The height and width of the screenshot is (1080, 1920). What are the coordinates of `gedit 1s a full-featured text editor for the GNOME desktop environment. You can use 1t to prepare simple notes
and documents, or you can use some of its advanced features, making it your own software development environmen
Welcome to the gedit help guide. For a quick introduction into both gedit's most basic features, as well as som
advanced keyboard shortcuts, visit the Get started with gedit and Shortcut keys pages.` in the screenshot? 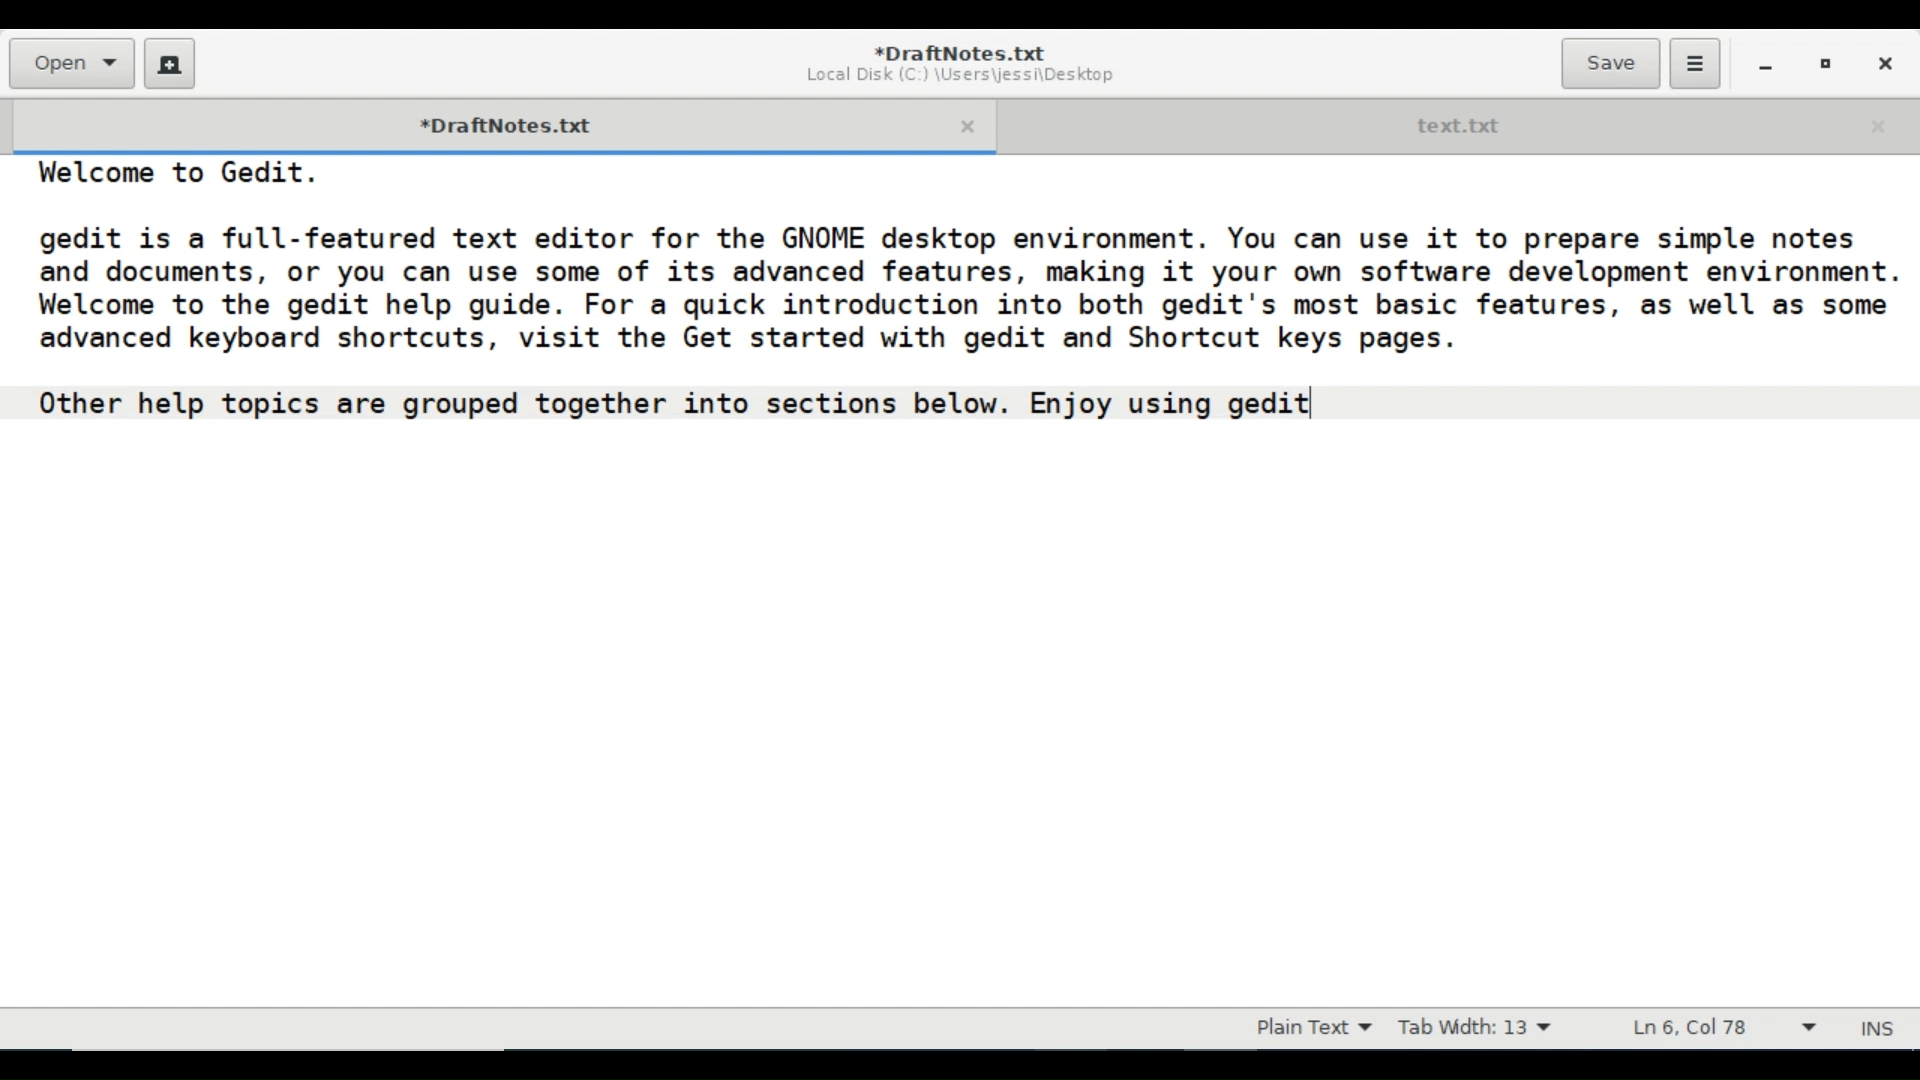 It's located at (953, 295).